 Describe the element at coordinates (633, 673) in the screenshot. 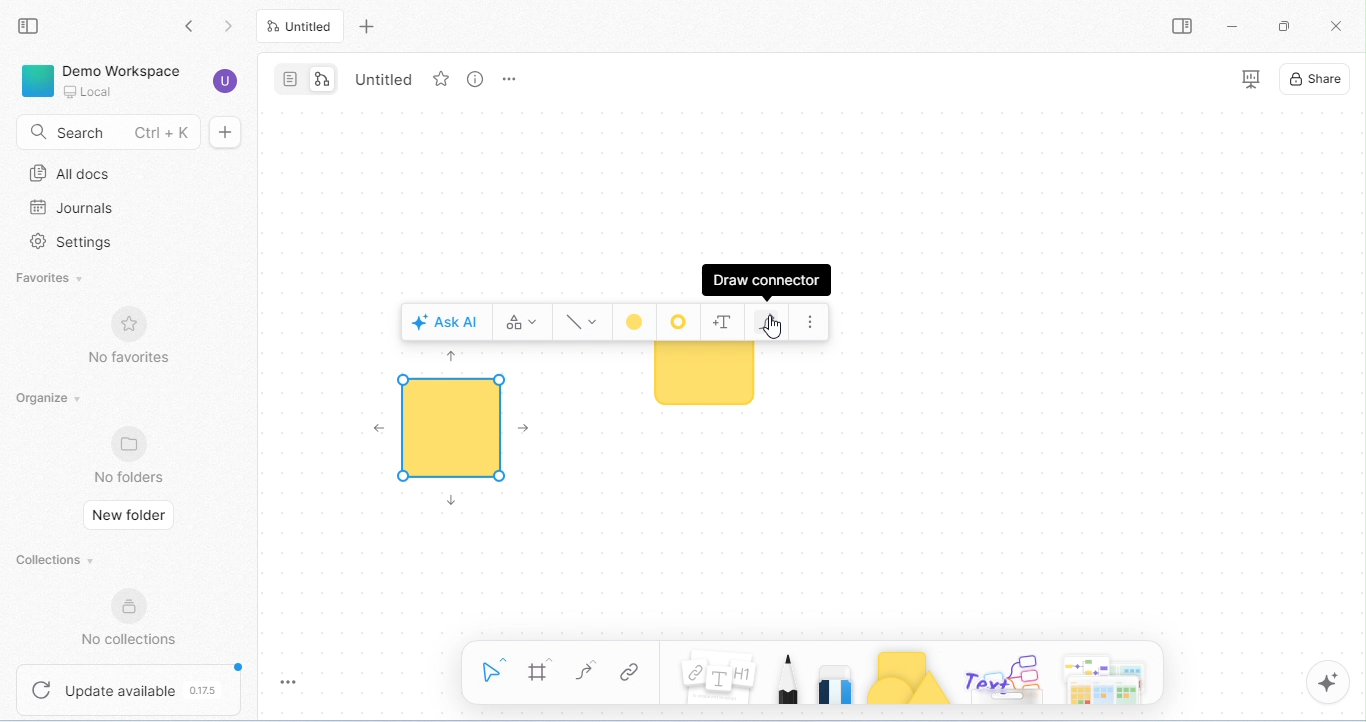

I see `link` at that location.